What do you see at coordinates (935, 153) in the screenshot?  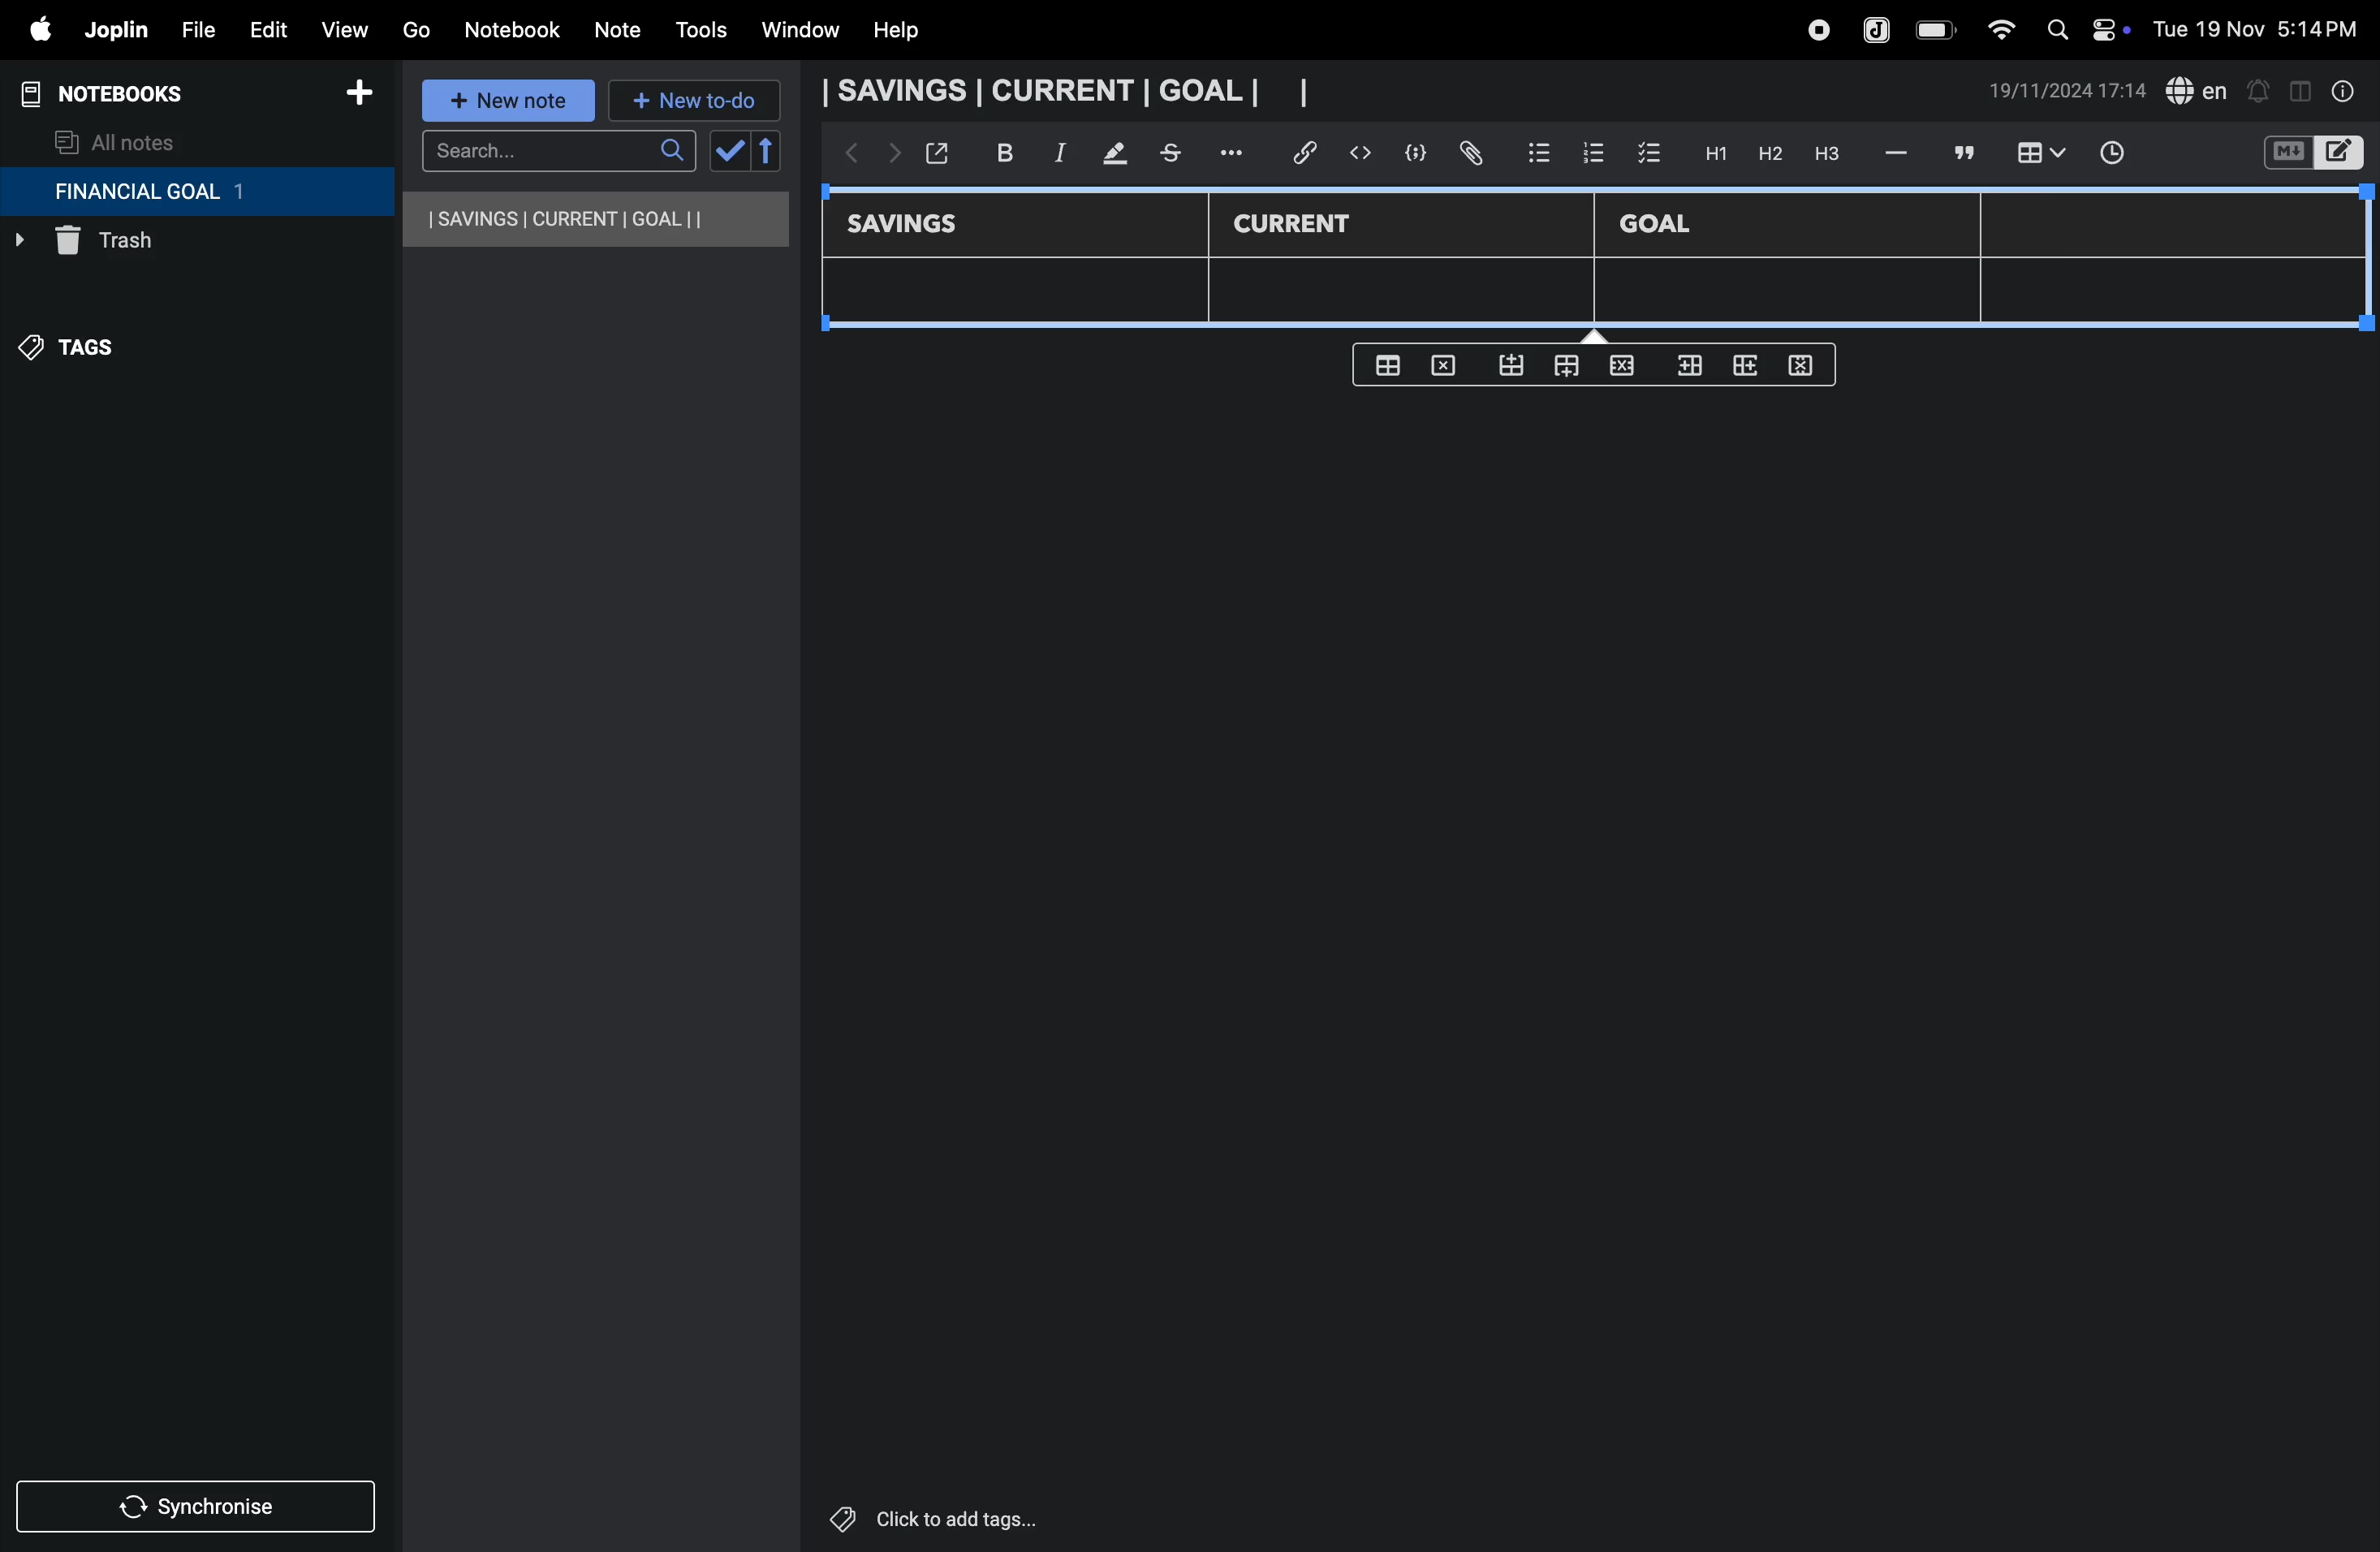 I see `open window` at bounding box center [935, 153].